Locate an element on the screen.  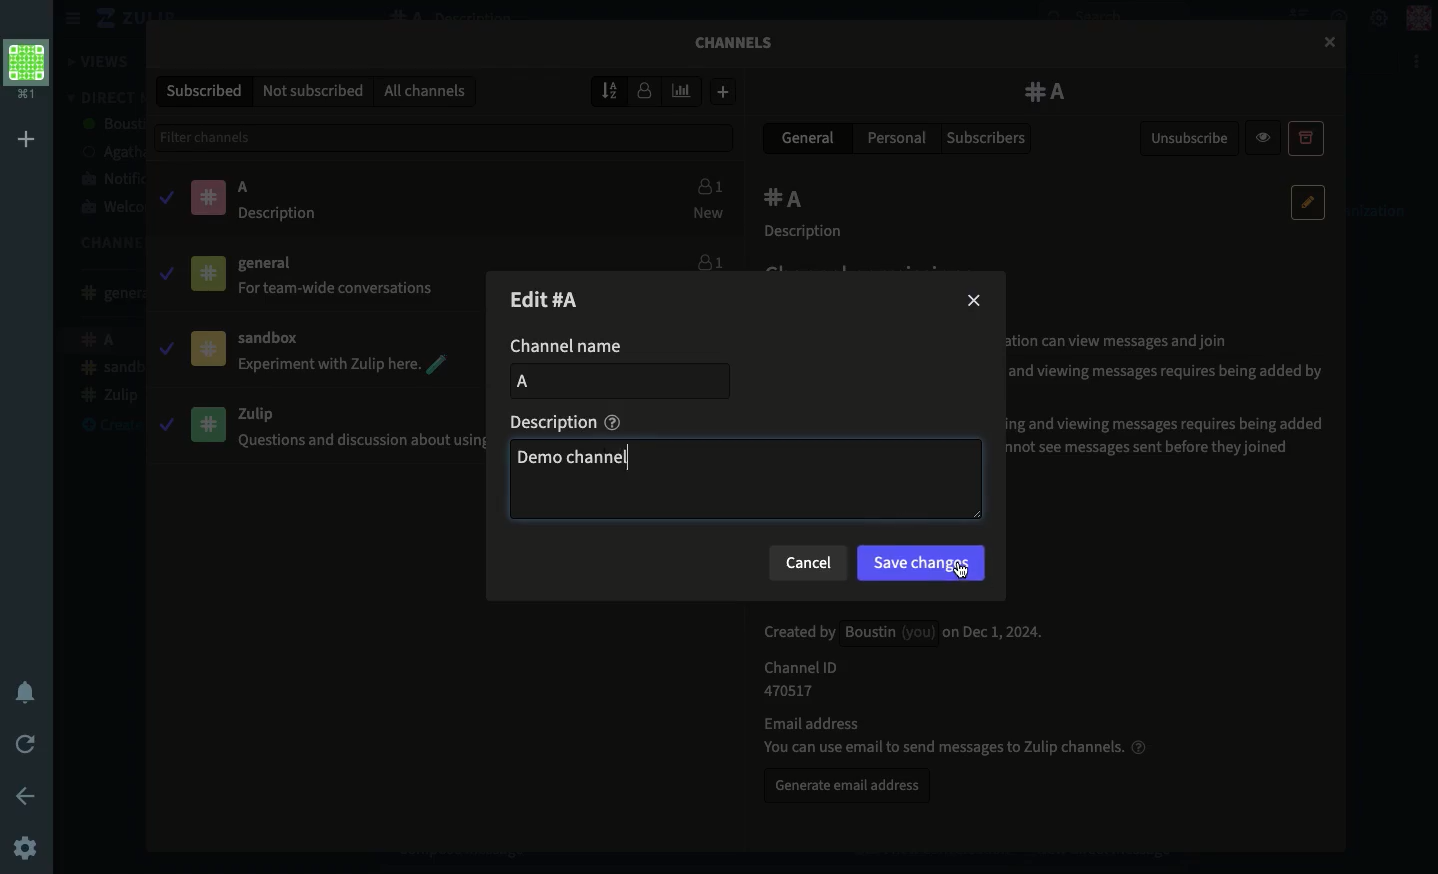
Add is located at coordinates (30, 139).